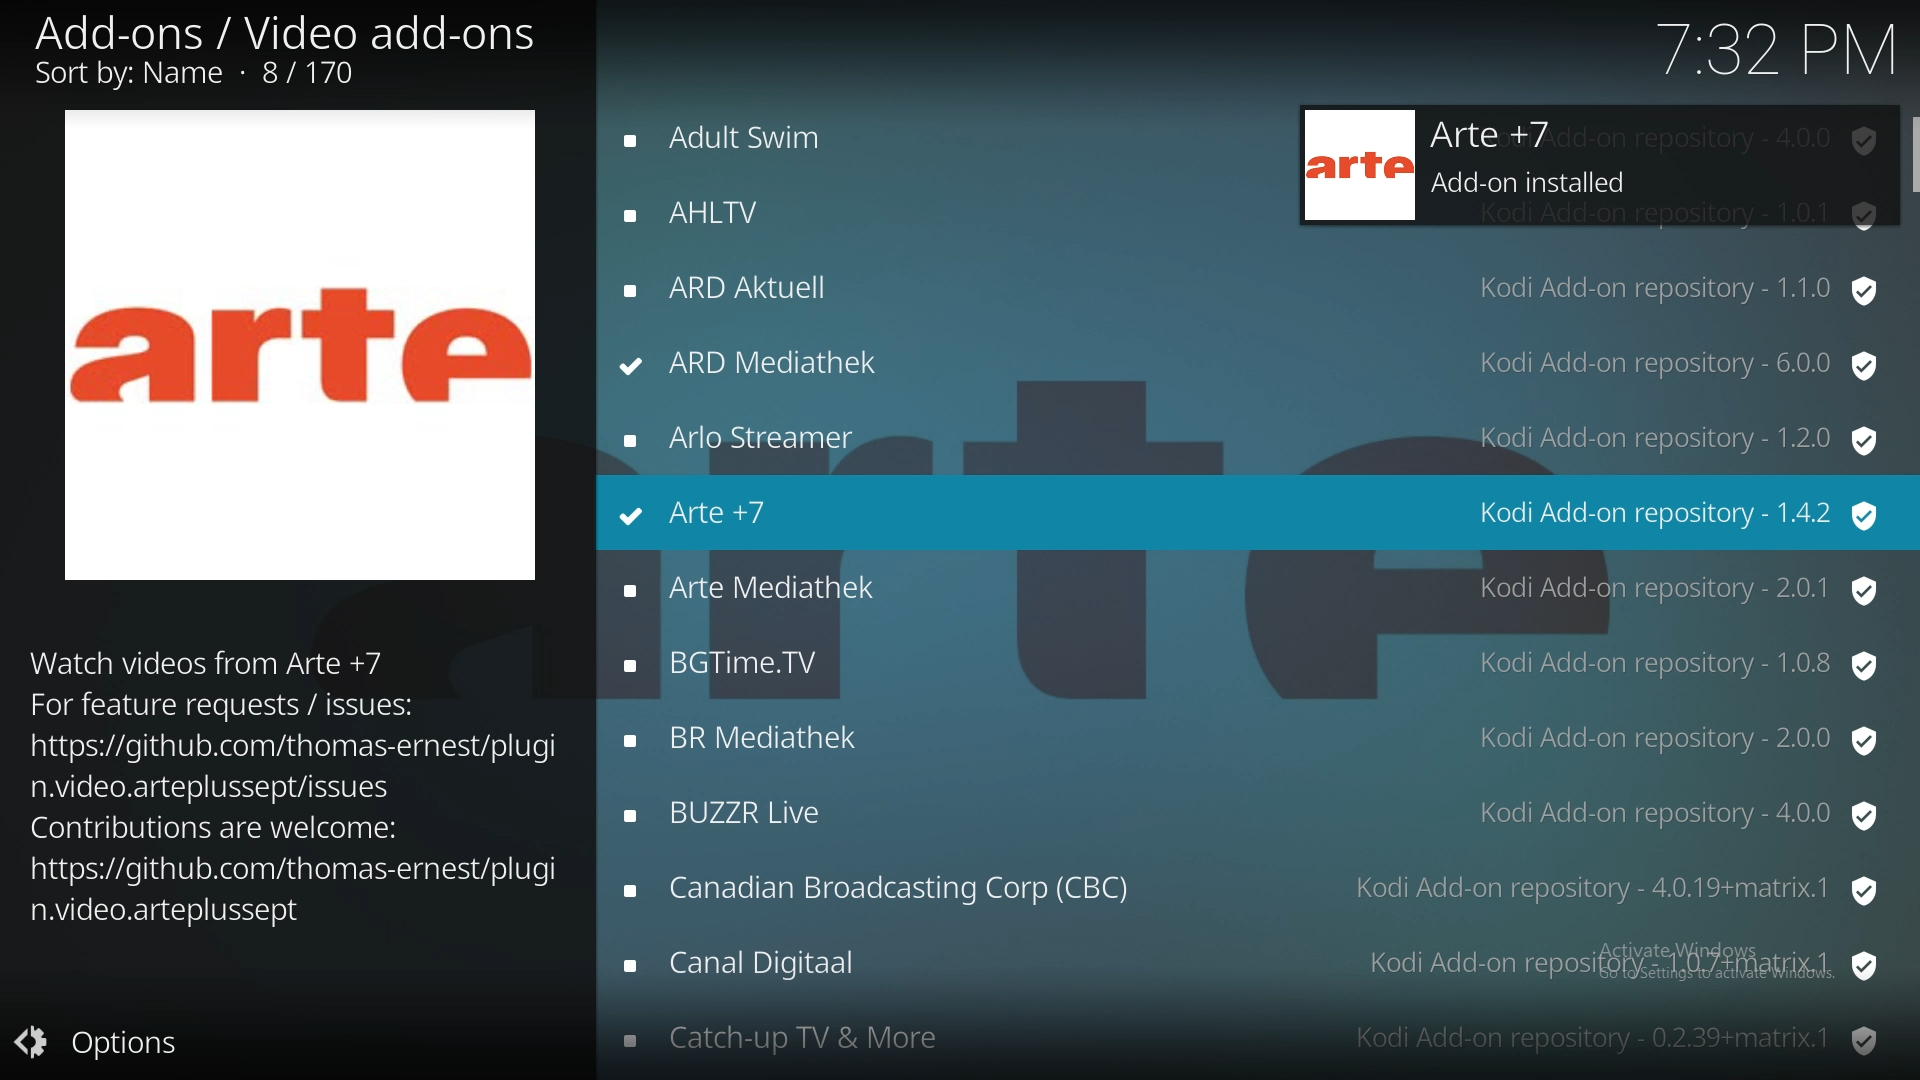  I want to click on add on, so click(770, 209).